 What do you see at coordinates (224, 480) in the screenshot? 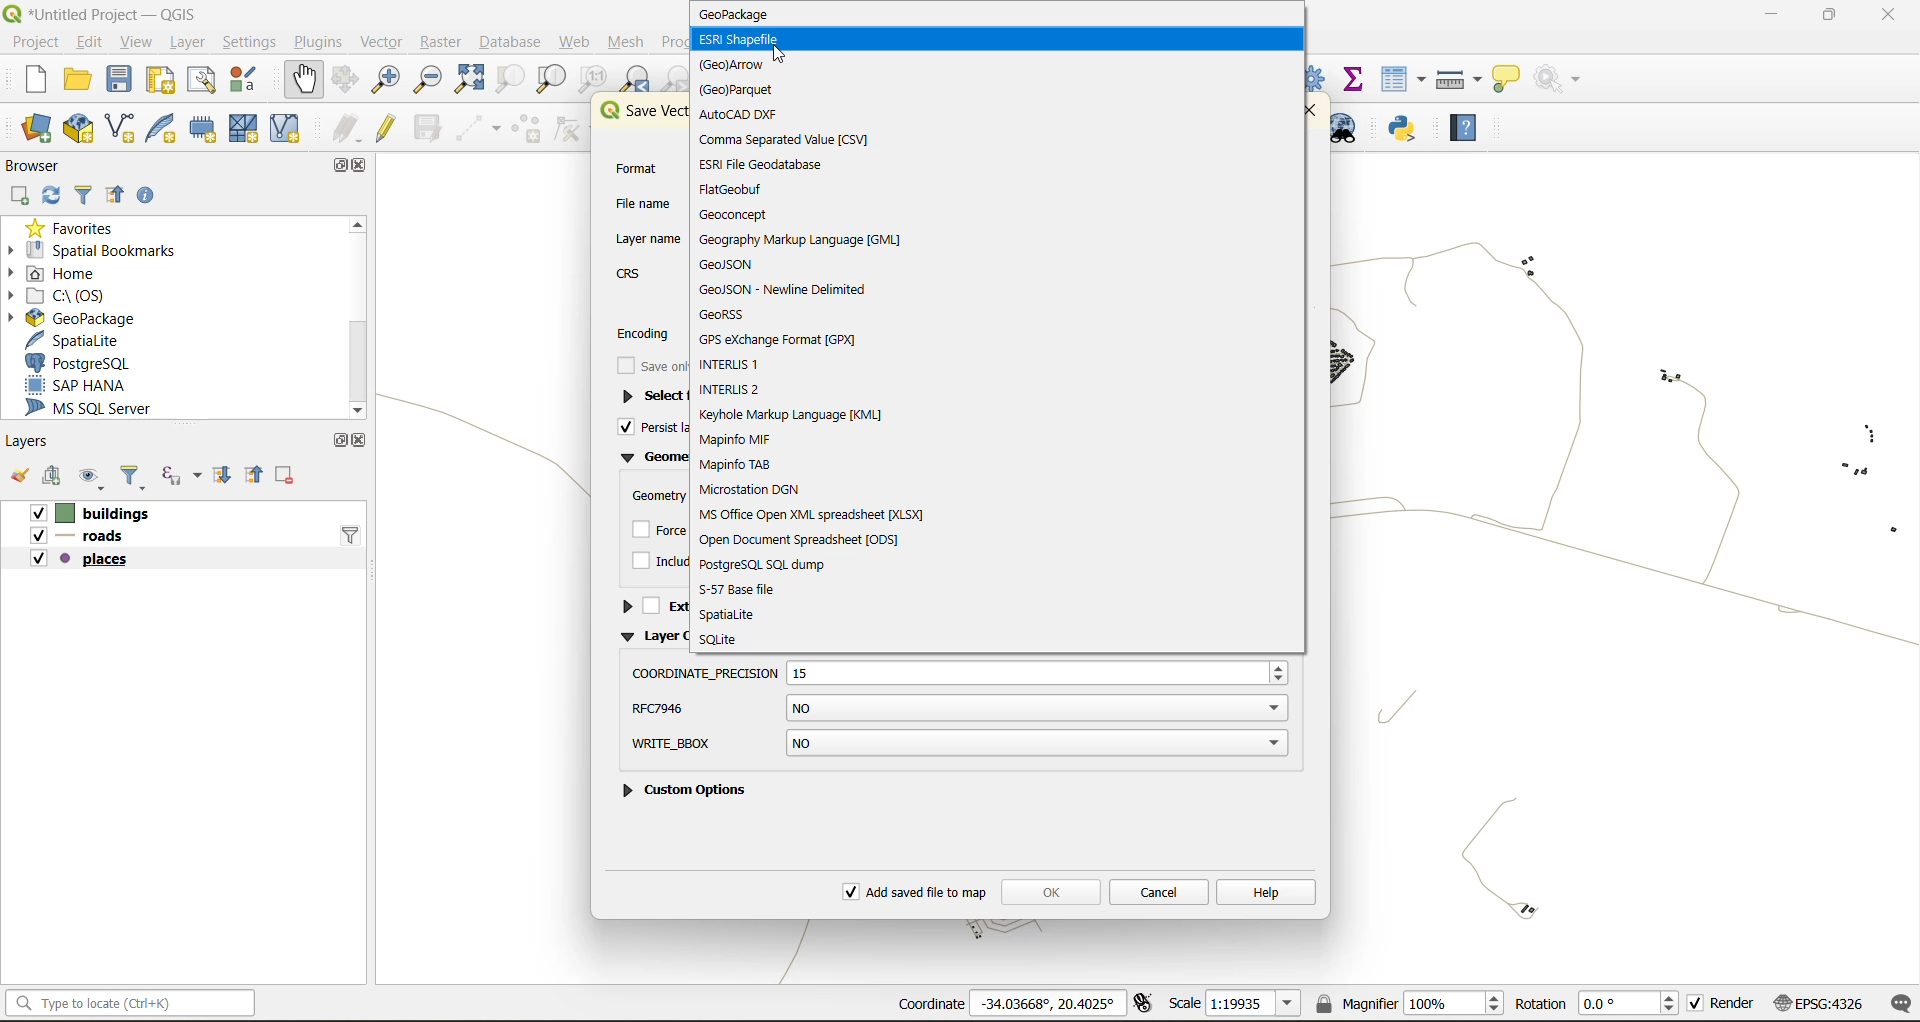
I see `expand all` at bounding box center [224, 480].